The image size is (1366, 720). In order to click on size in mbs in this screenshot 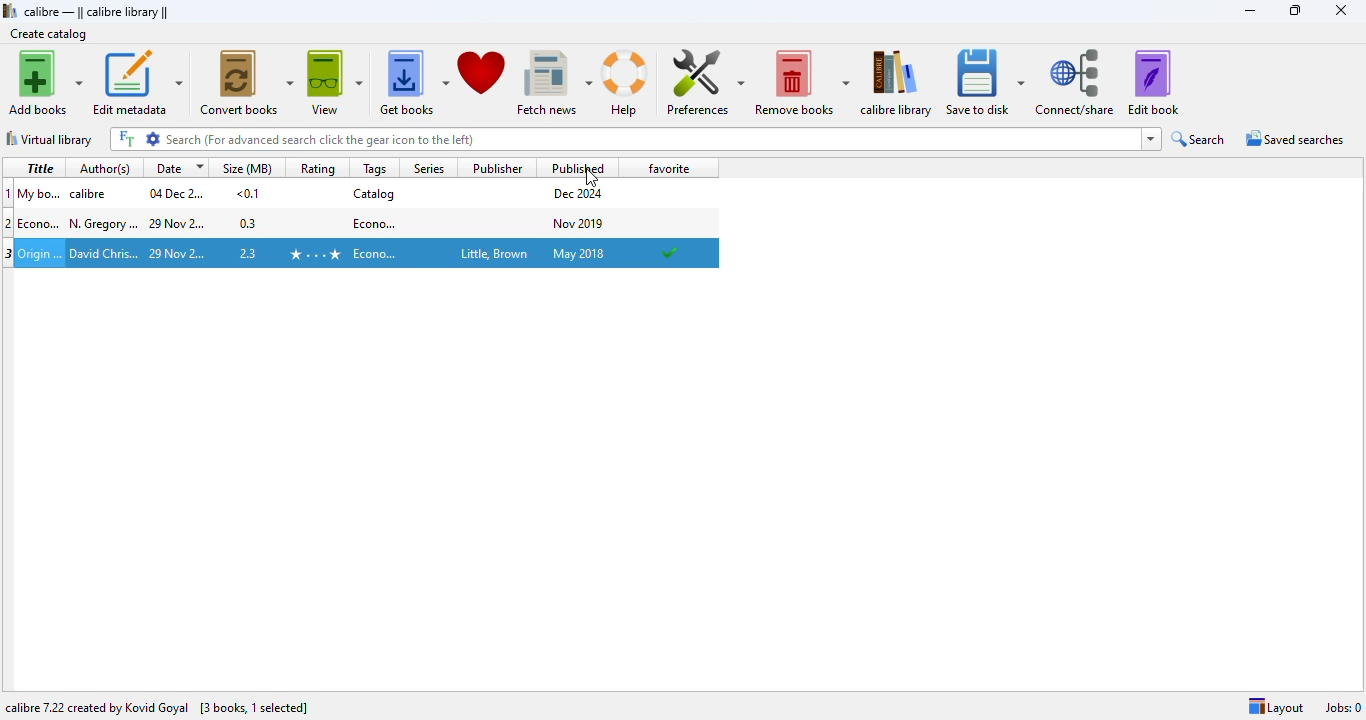, I will do `click(249, 222)`.